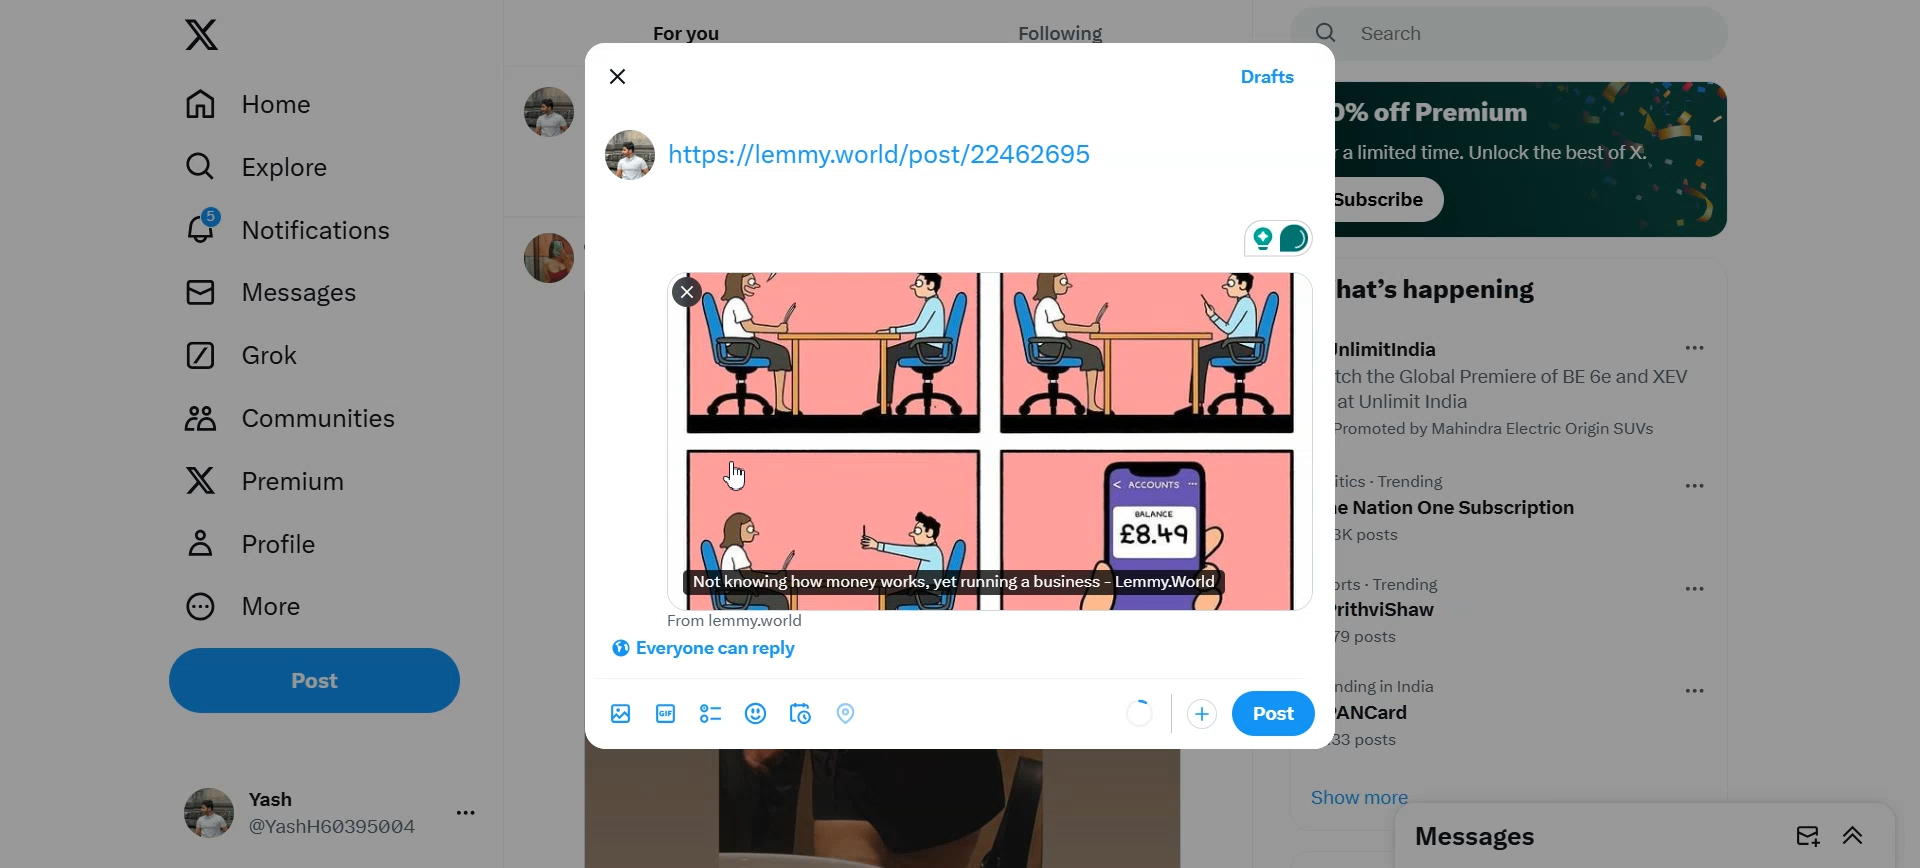 This screenshot has width=1920, height=868. Describe the element at coordinates (1140, 712) in the screenshot. I see `Overview` at that location.